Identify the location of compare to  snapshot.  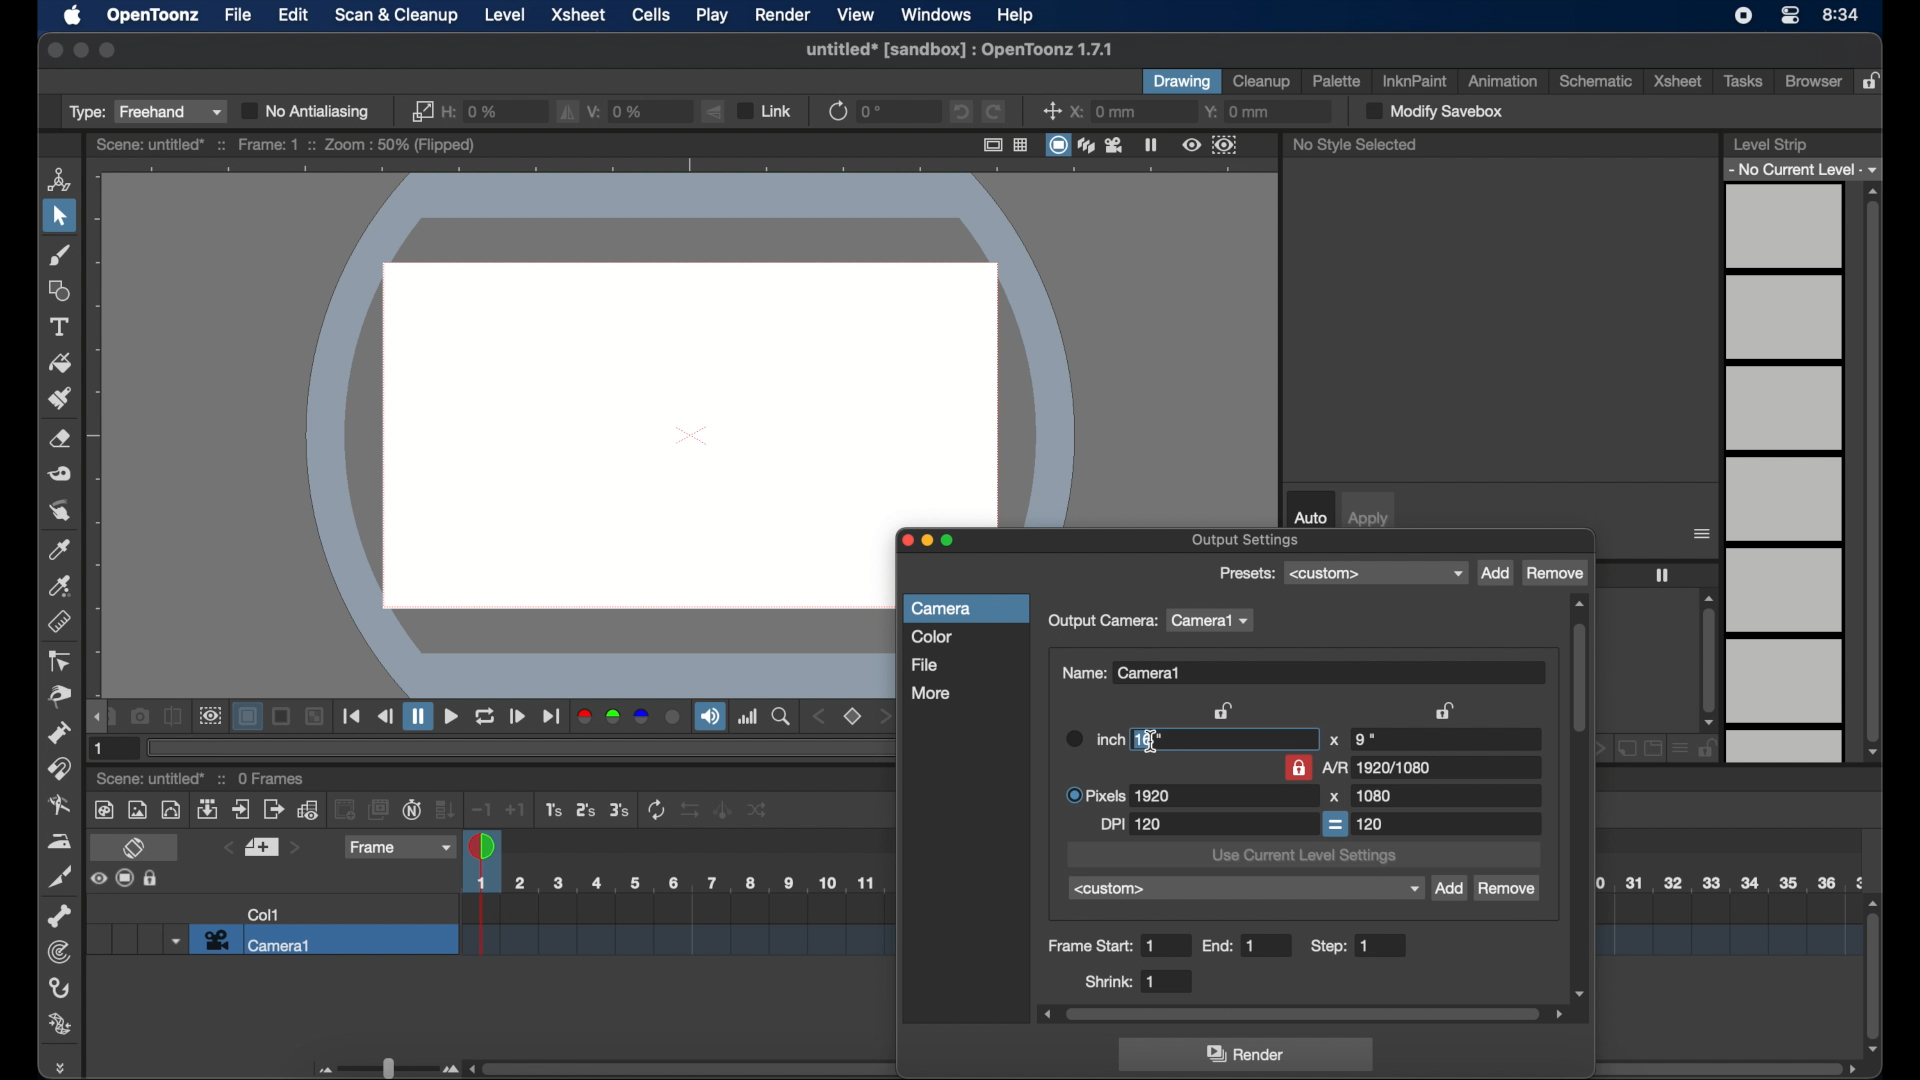
(173, 717).